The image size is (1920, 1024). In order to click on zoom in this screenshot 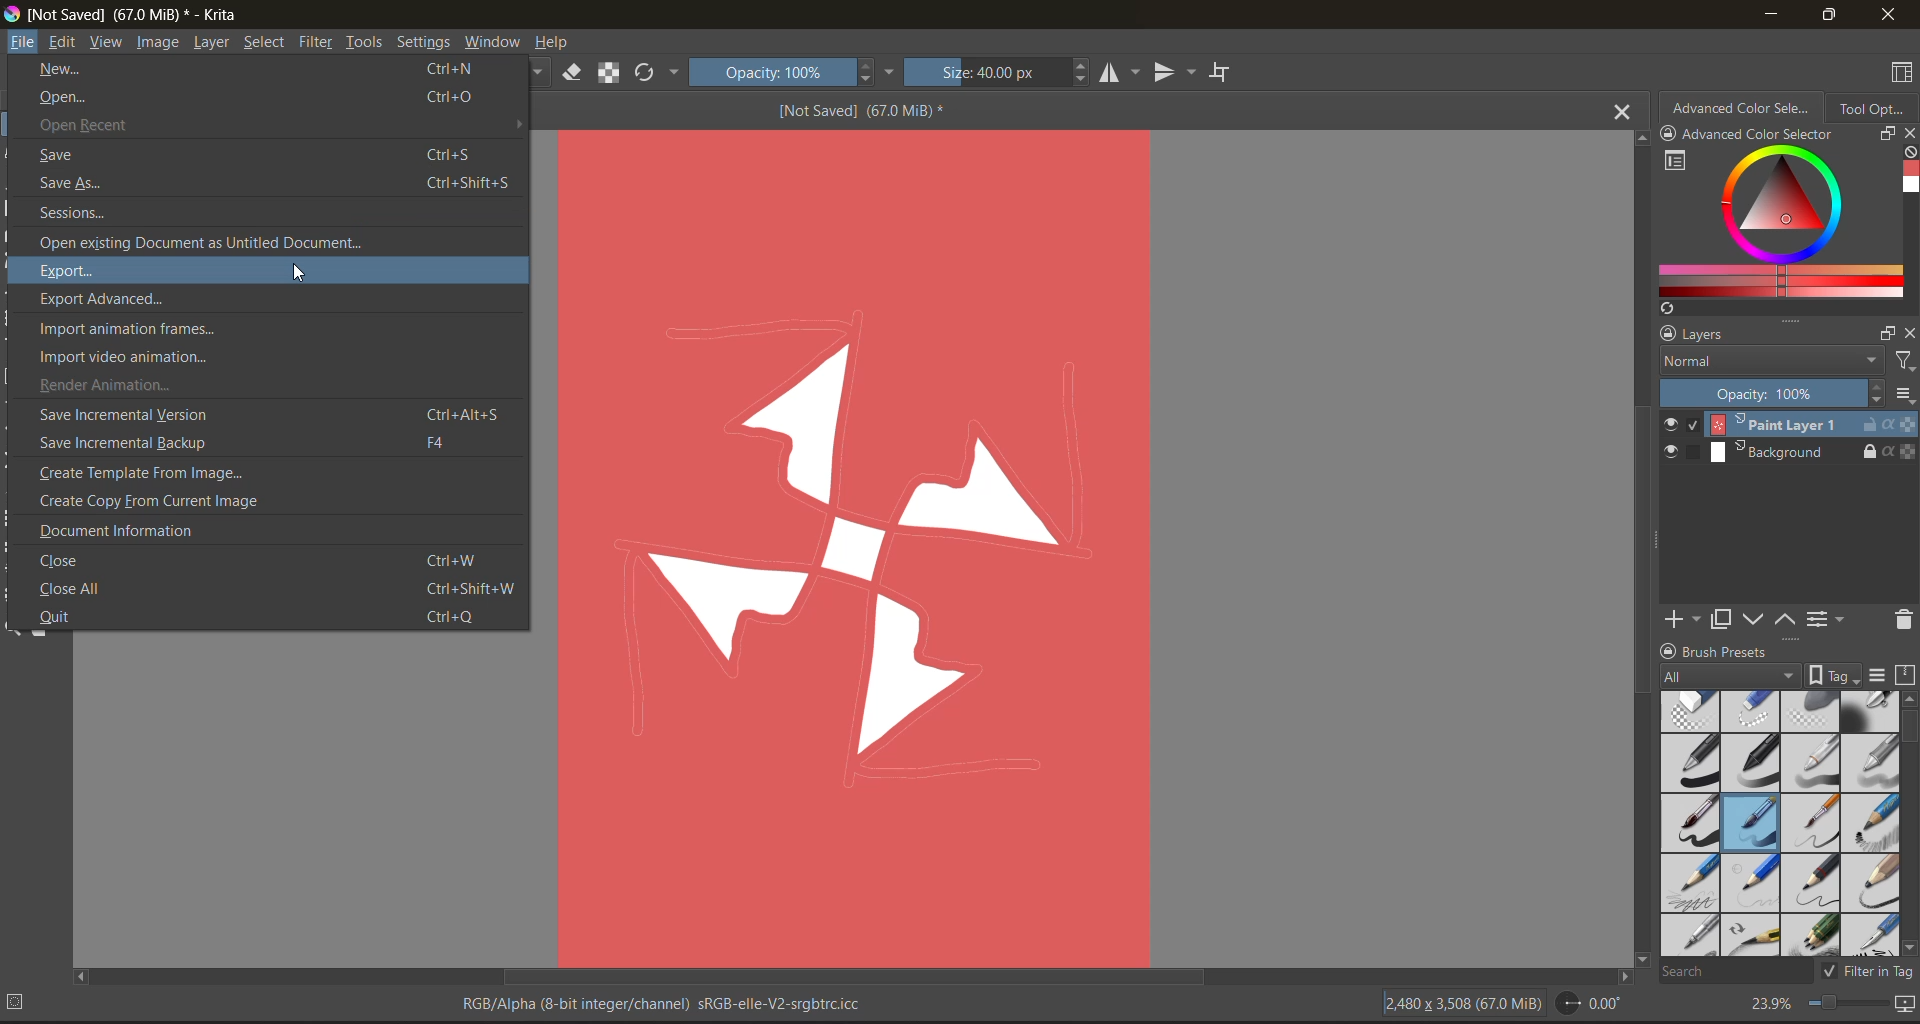, I will do `click(1852, 1005)`.